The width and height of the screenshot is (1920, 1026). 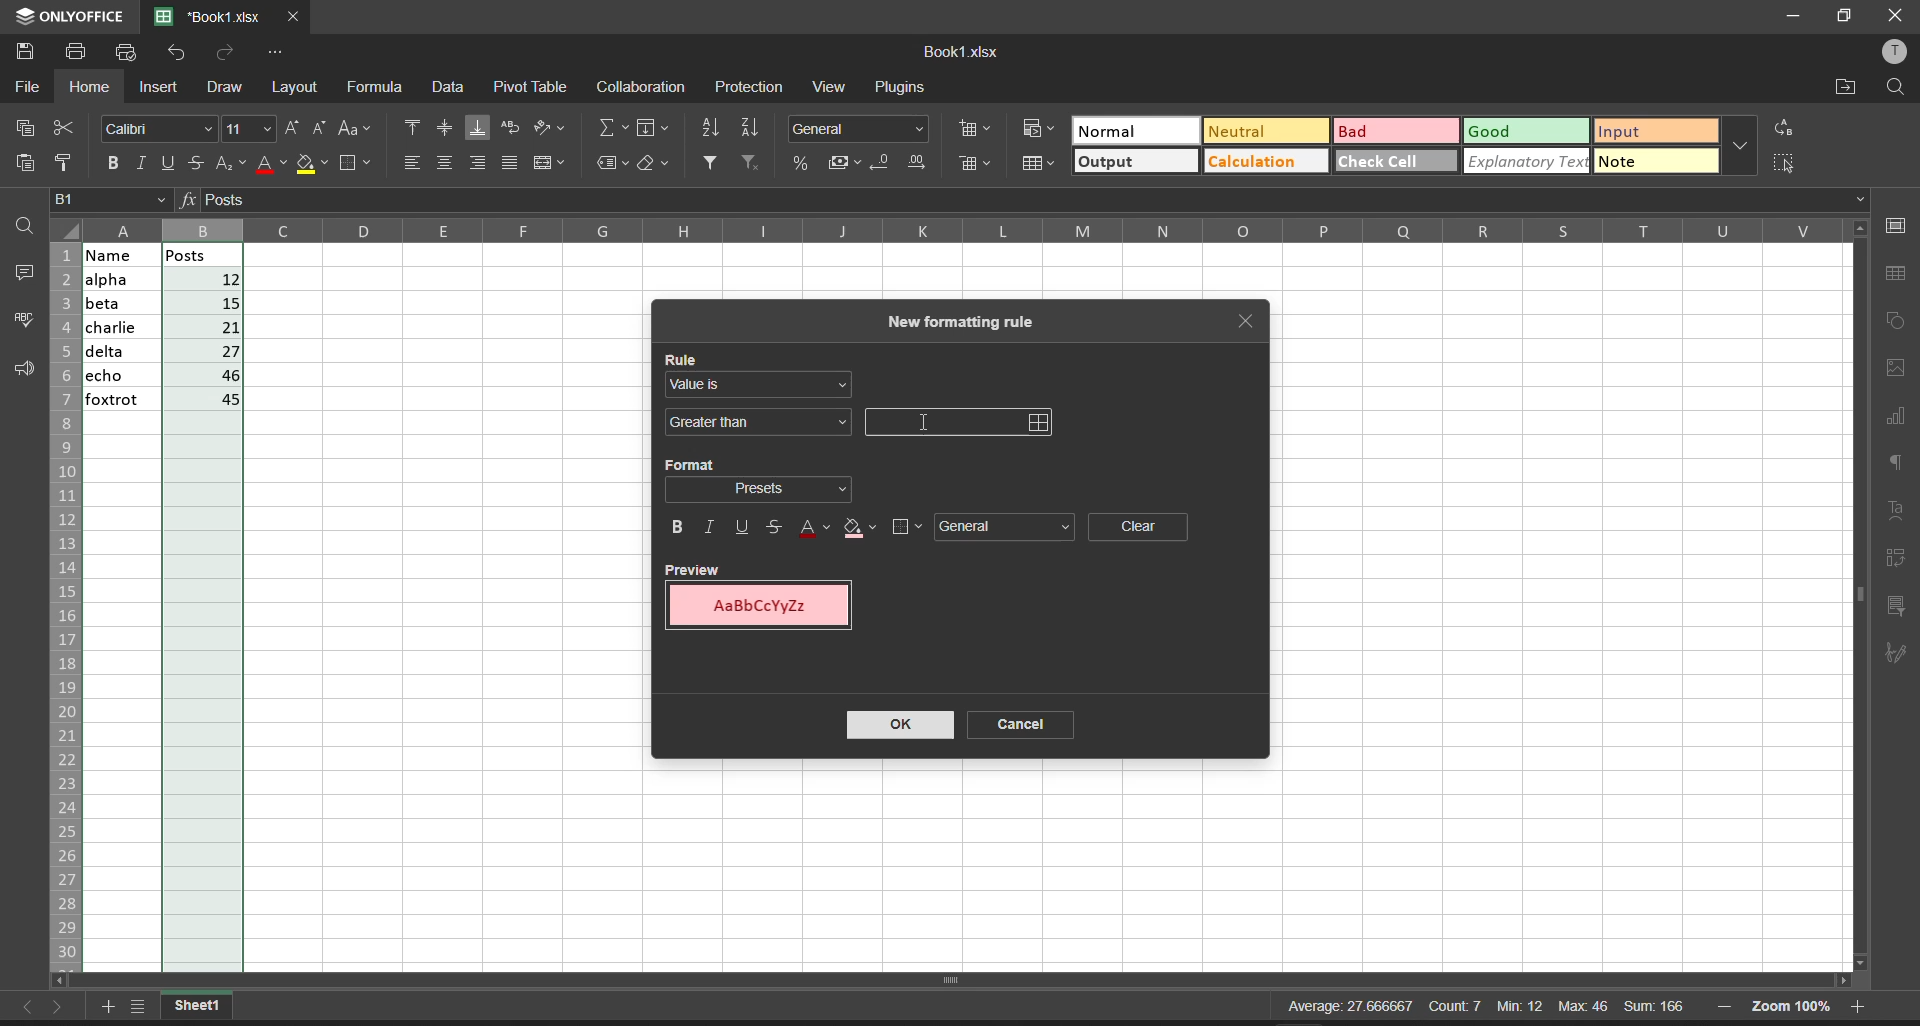 What do you see at coordinates (321, 125) in the screenshot?
I see `decrement font size` at bounding box center [321, 125].